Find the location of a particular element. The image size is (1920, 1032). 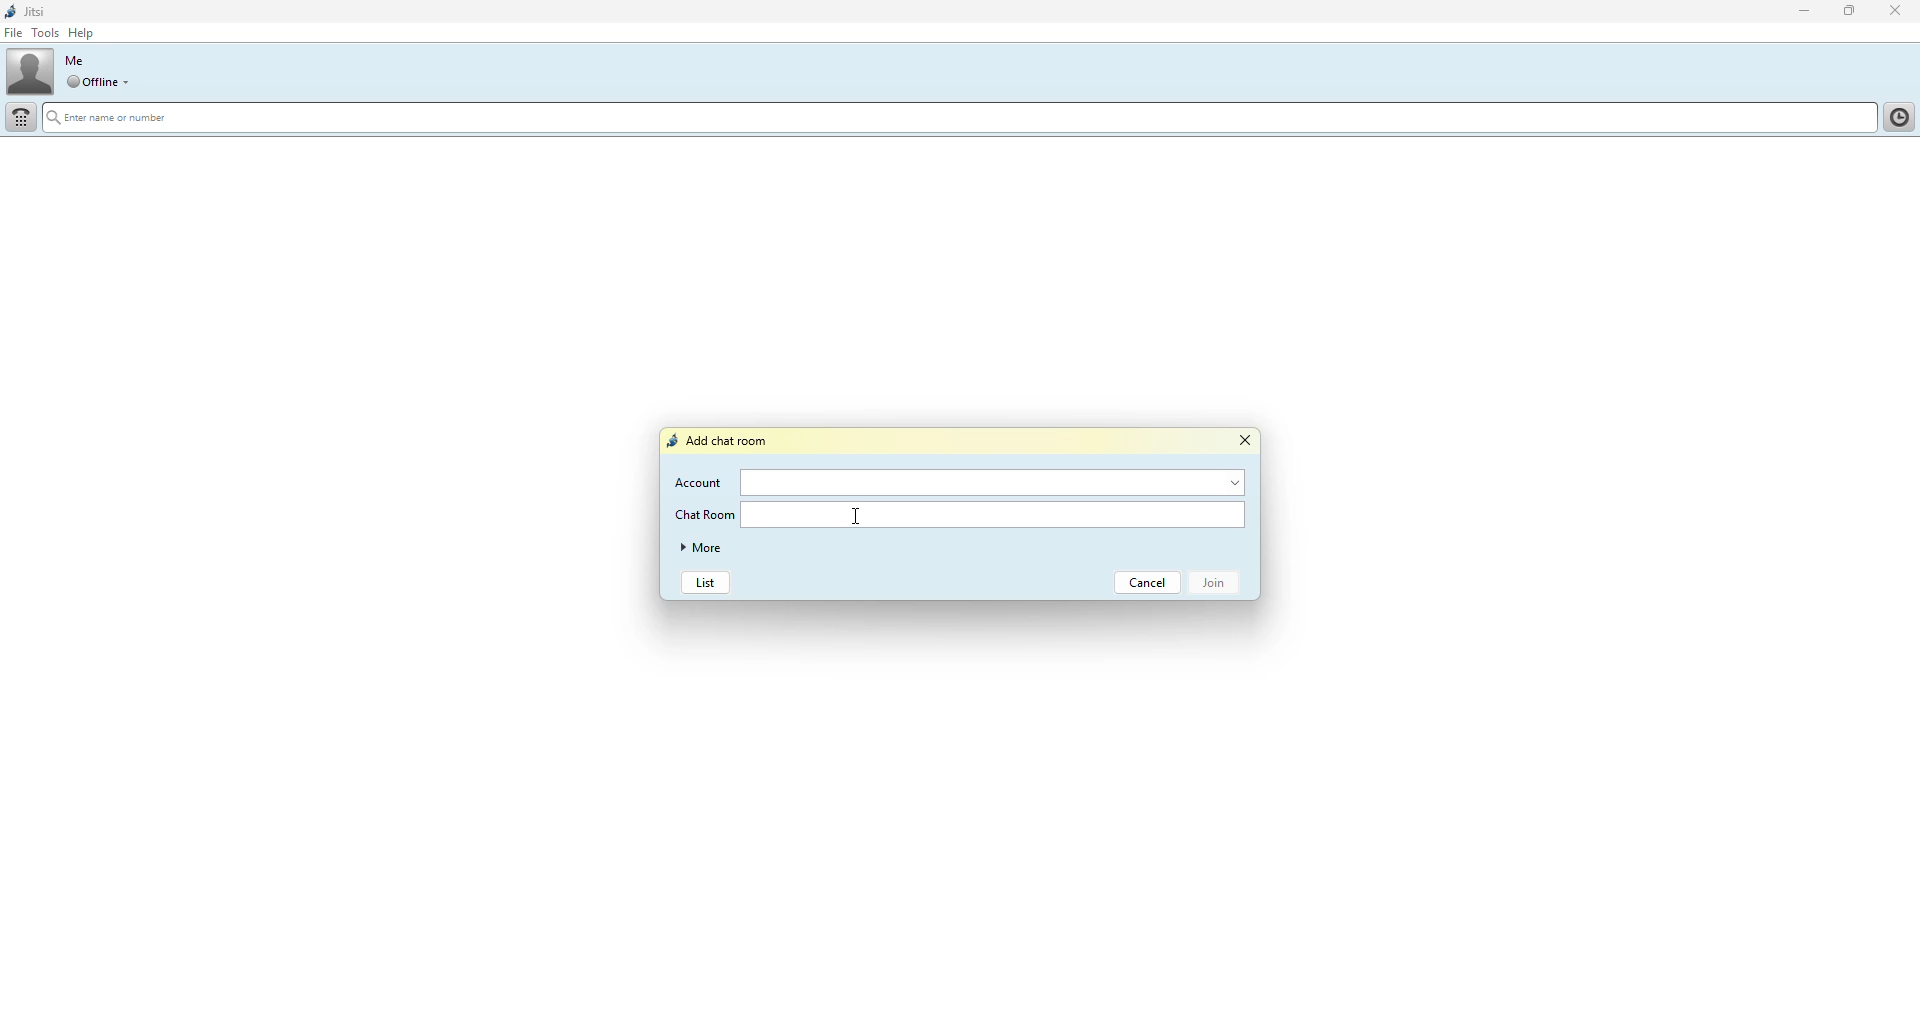

chat room is located at coordinates (707, 515).